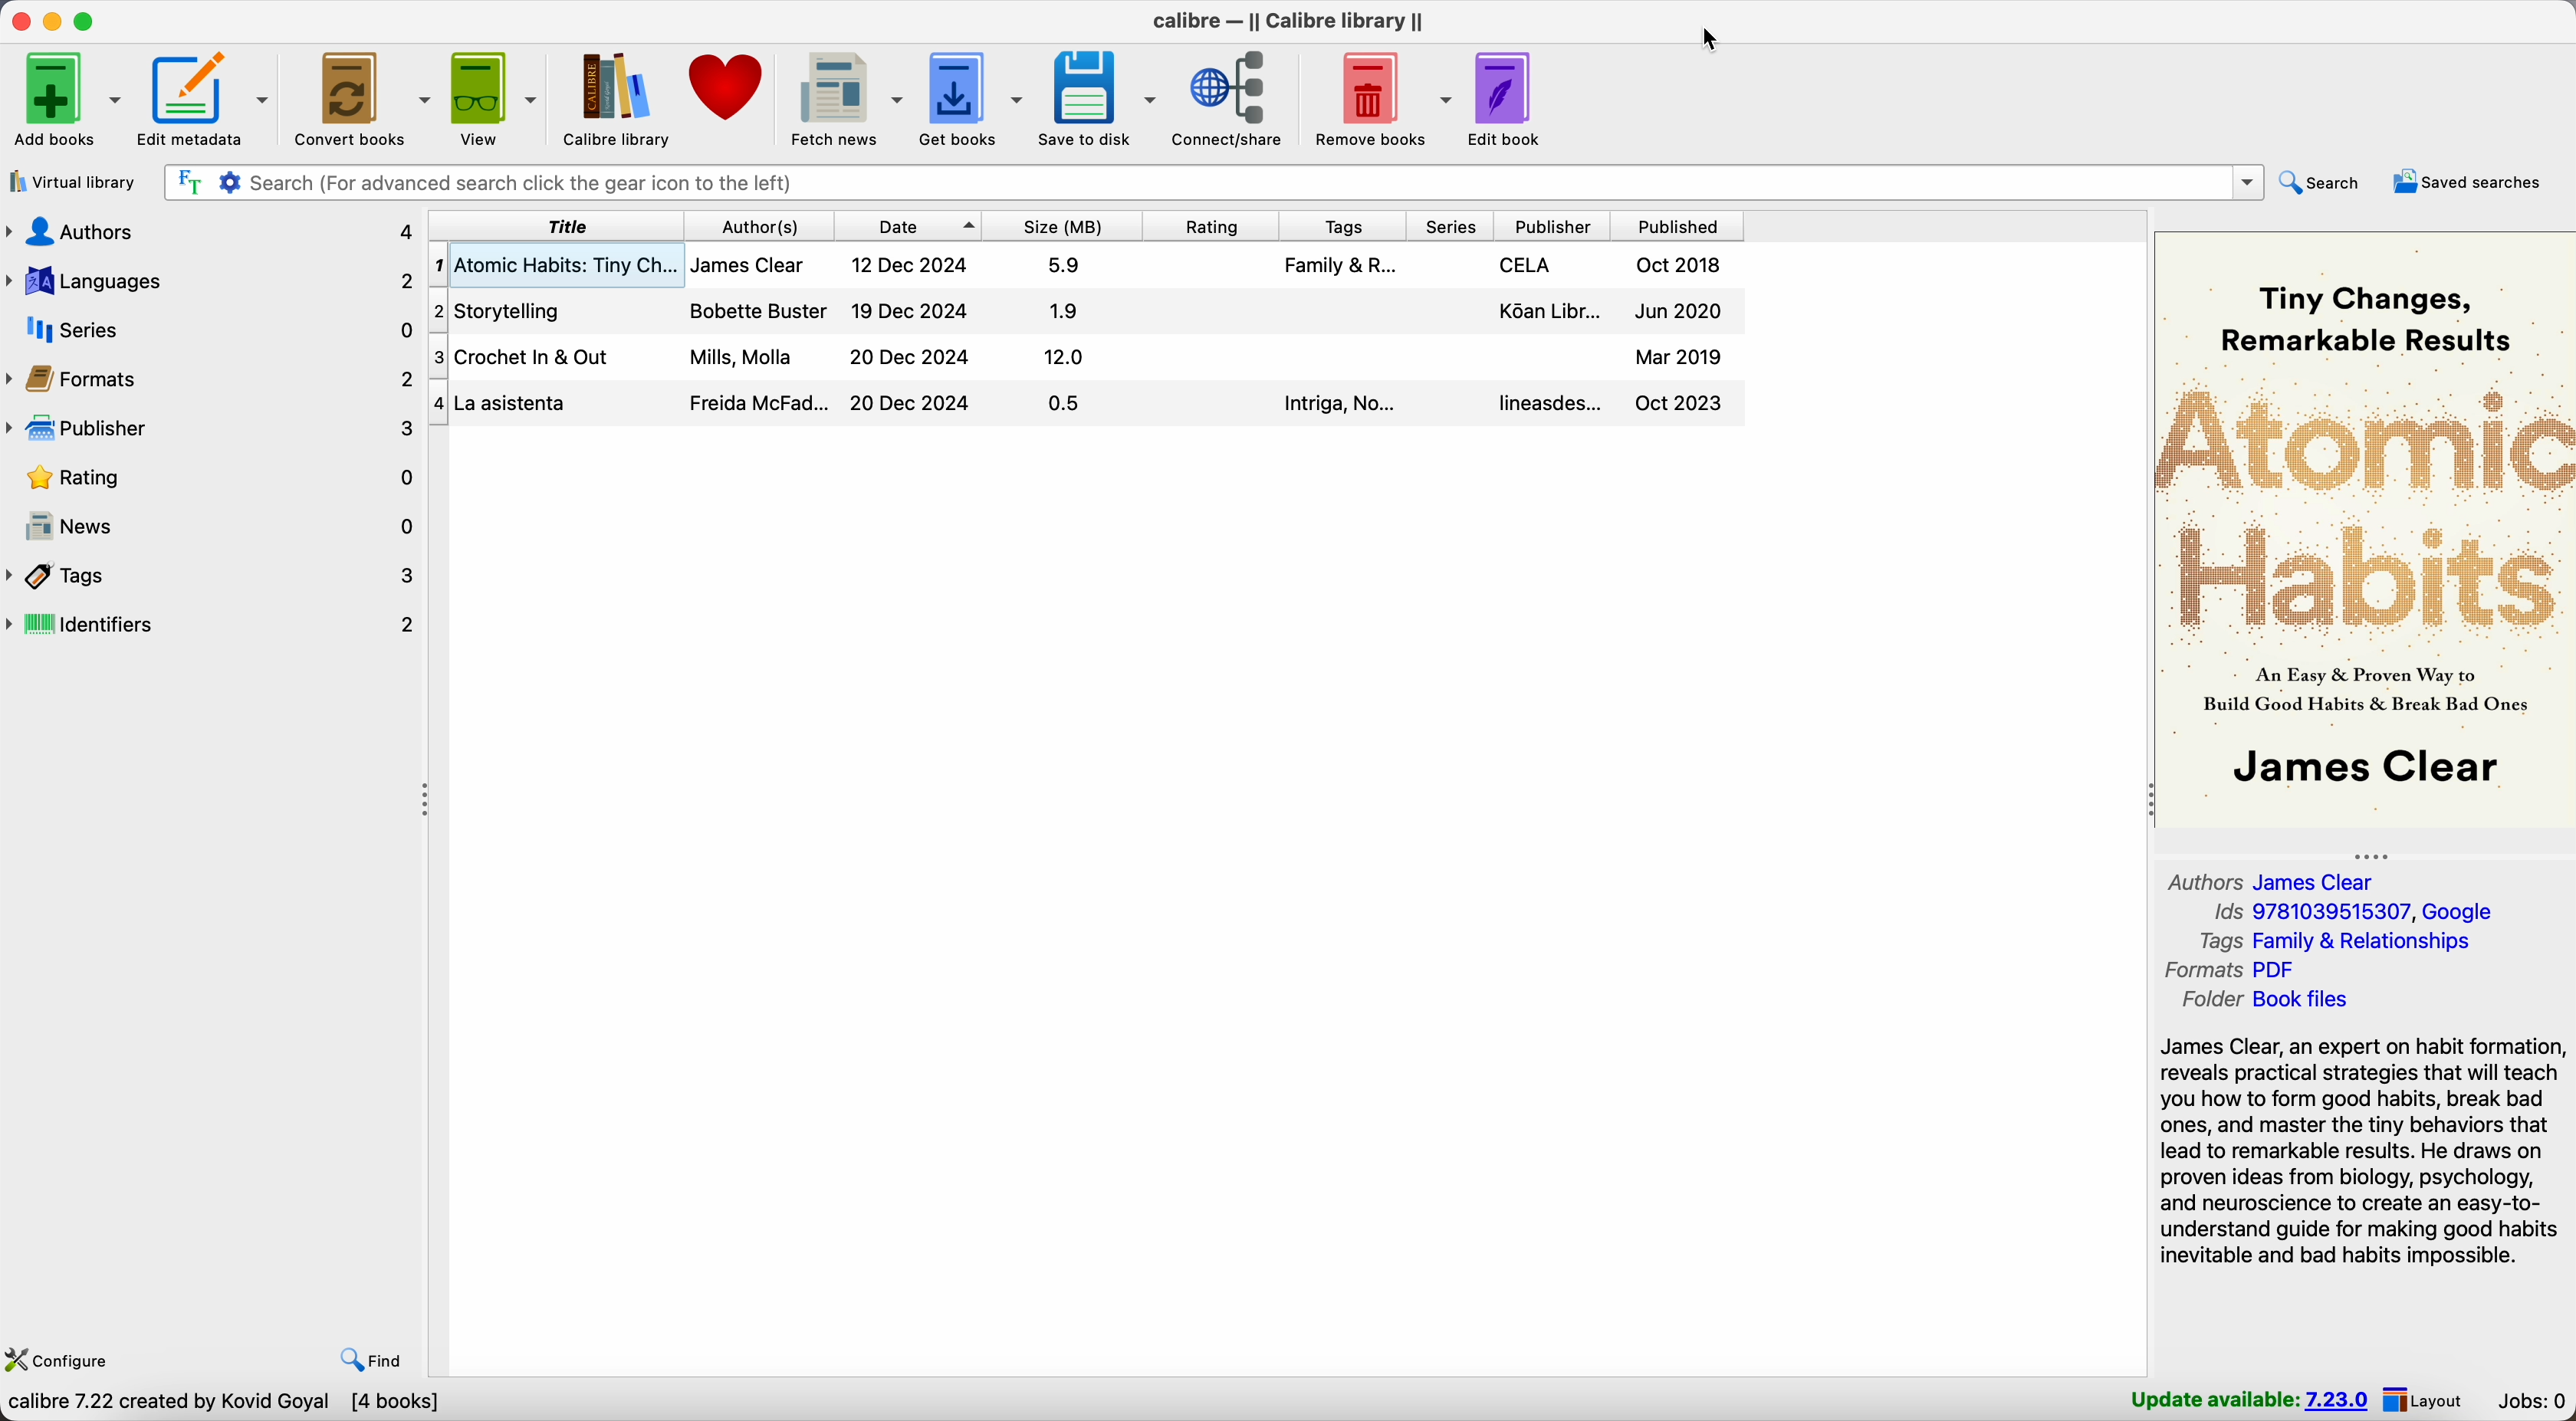 The width and height of the screenshot is (2576, 1421). I want to click on identifiers, so click(214, 627).